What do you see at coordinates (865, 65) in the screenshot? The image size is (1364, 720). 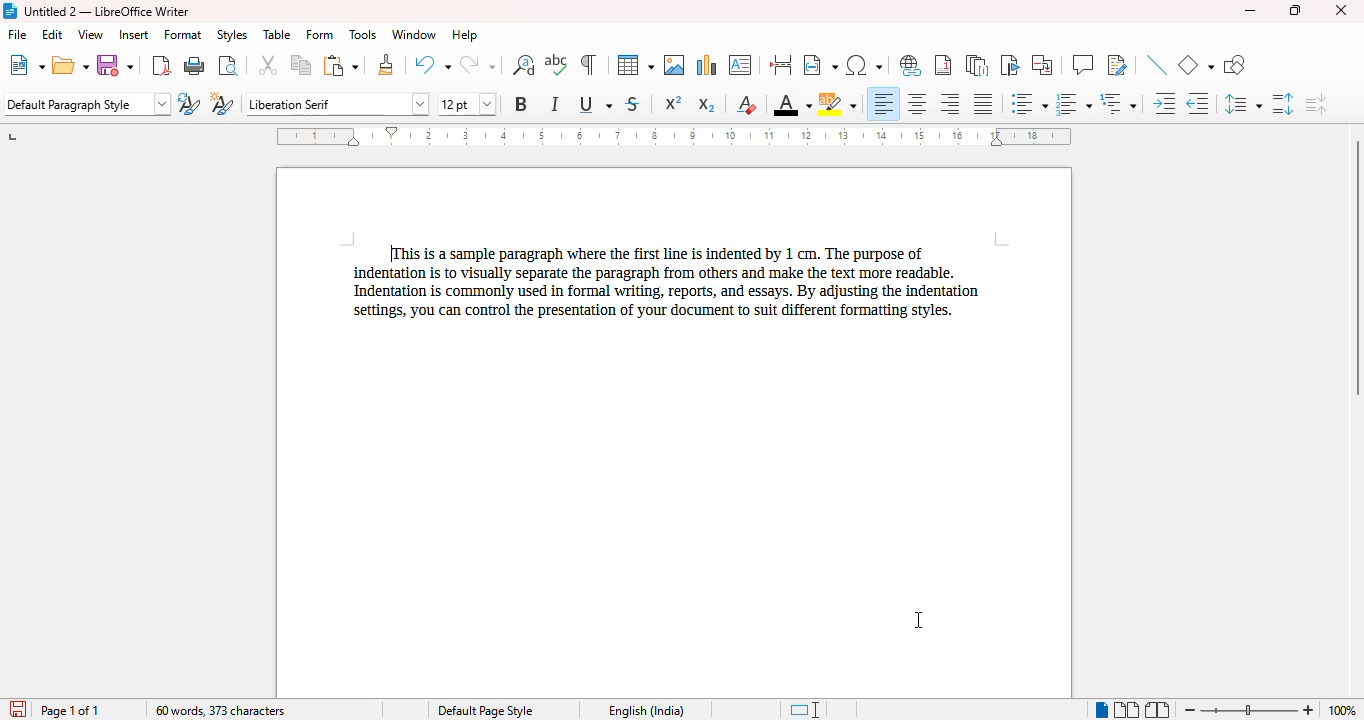 I see `insert special characters` at bounding box center [865, 65].